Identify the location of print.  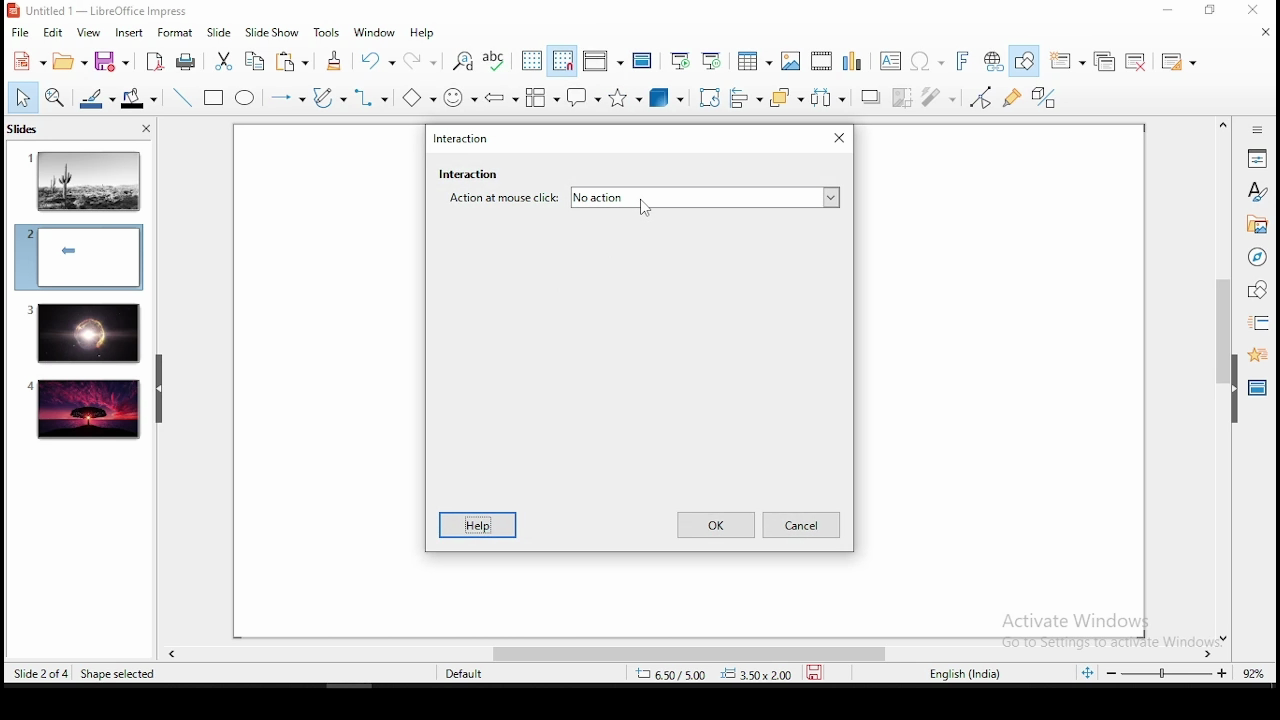
(187, 61).